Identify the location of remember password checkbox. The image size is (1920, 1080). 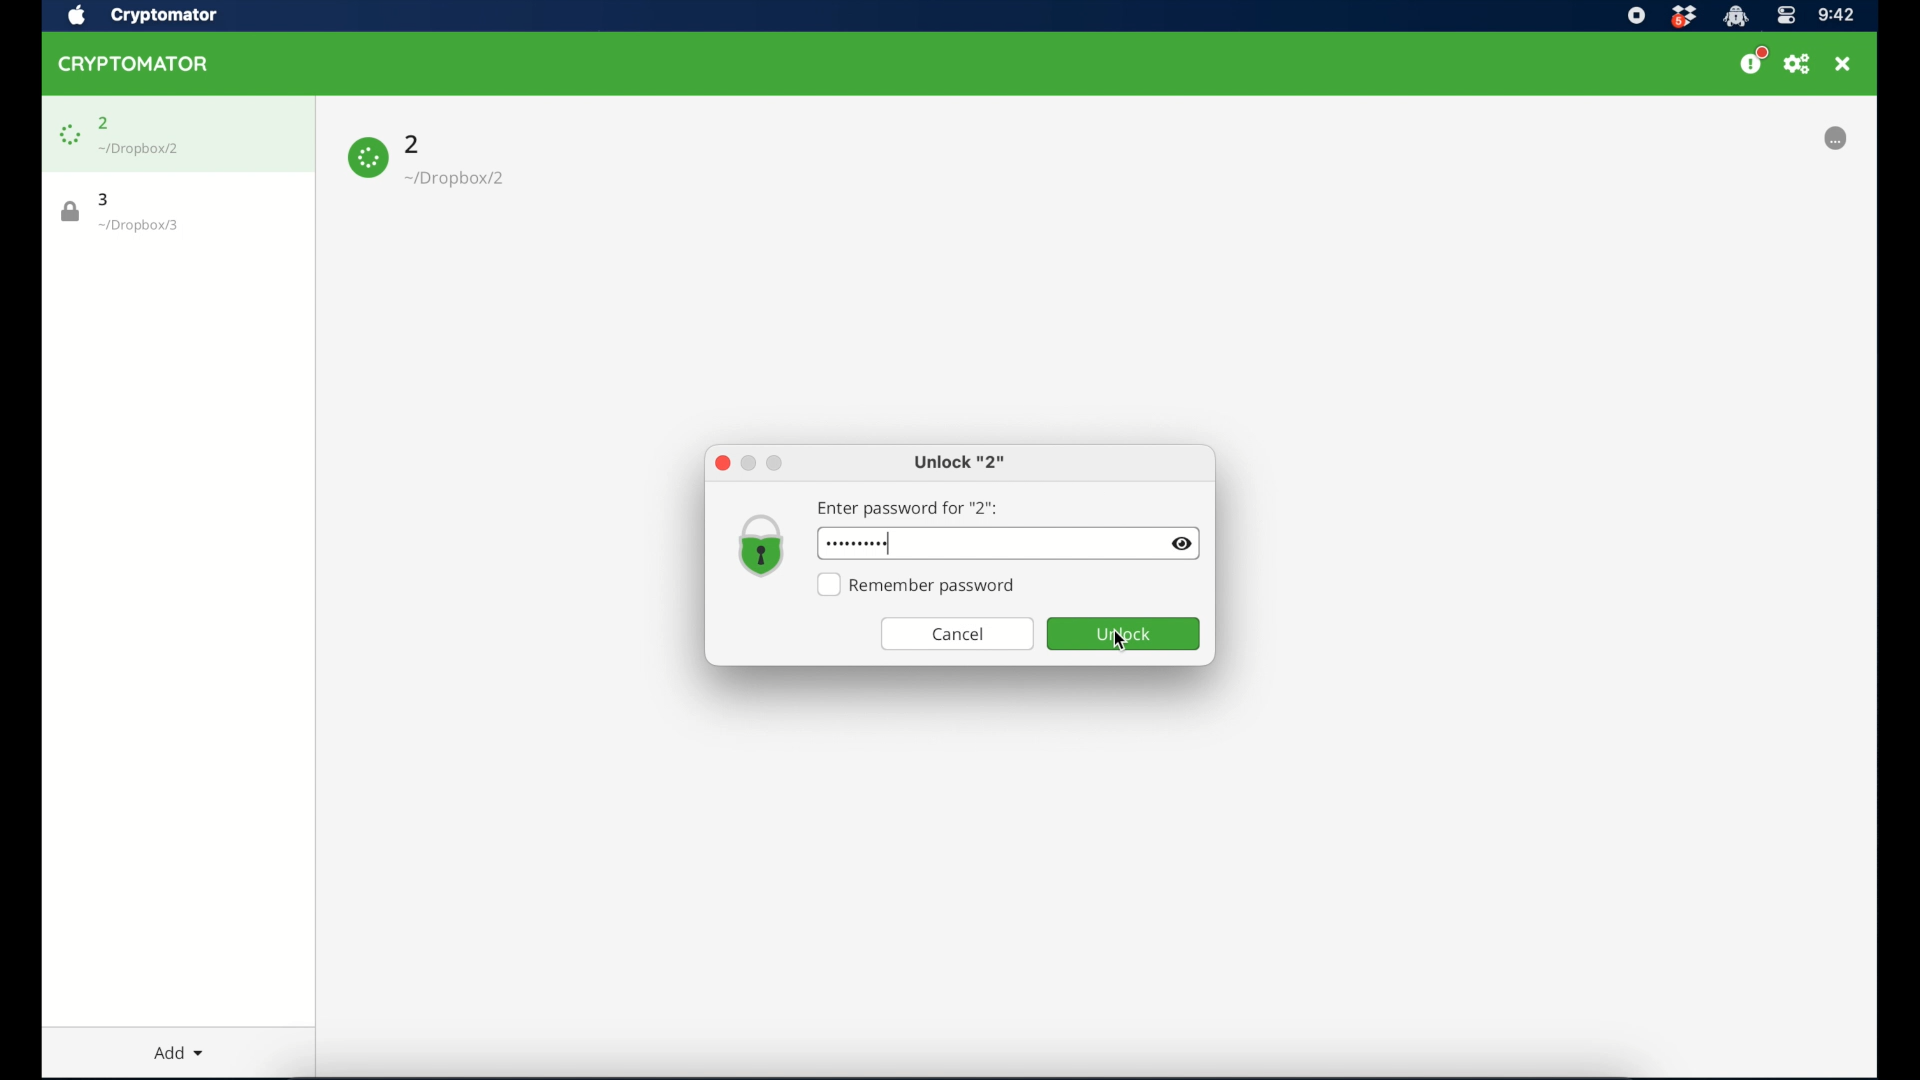
(918, 585).